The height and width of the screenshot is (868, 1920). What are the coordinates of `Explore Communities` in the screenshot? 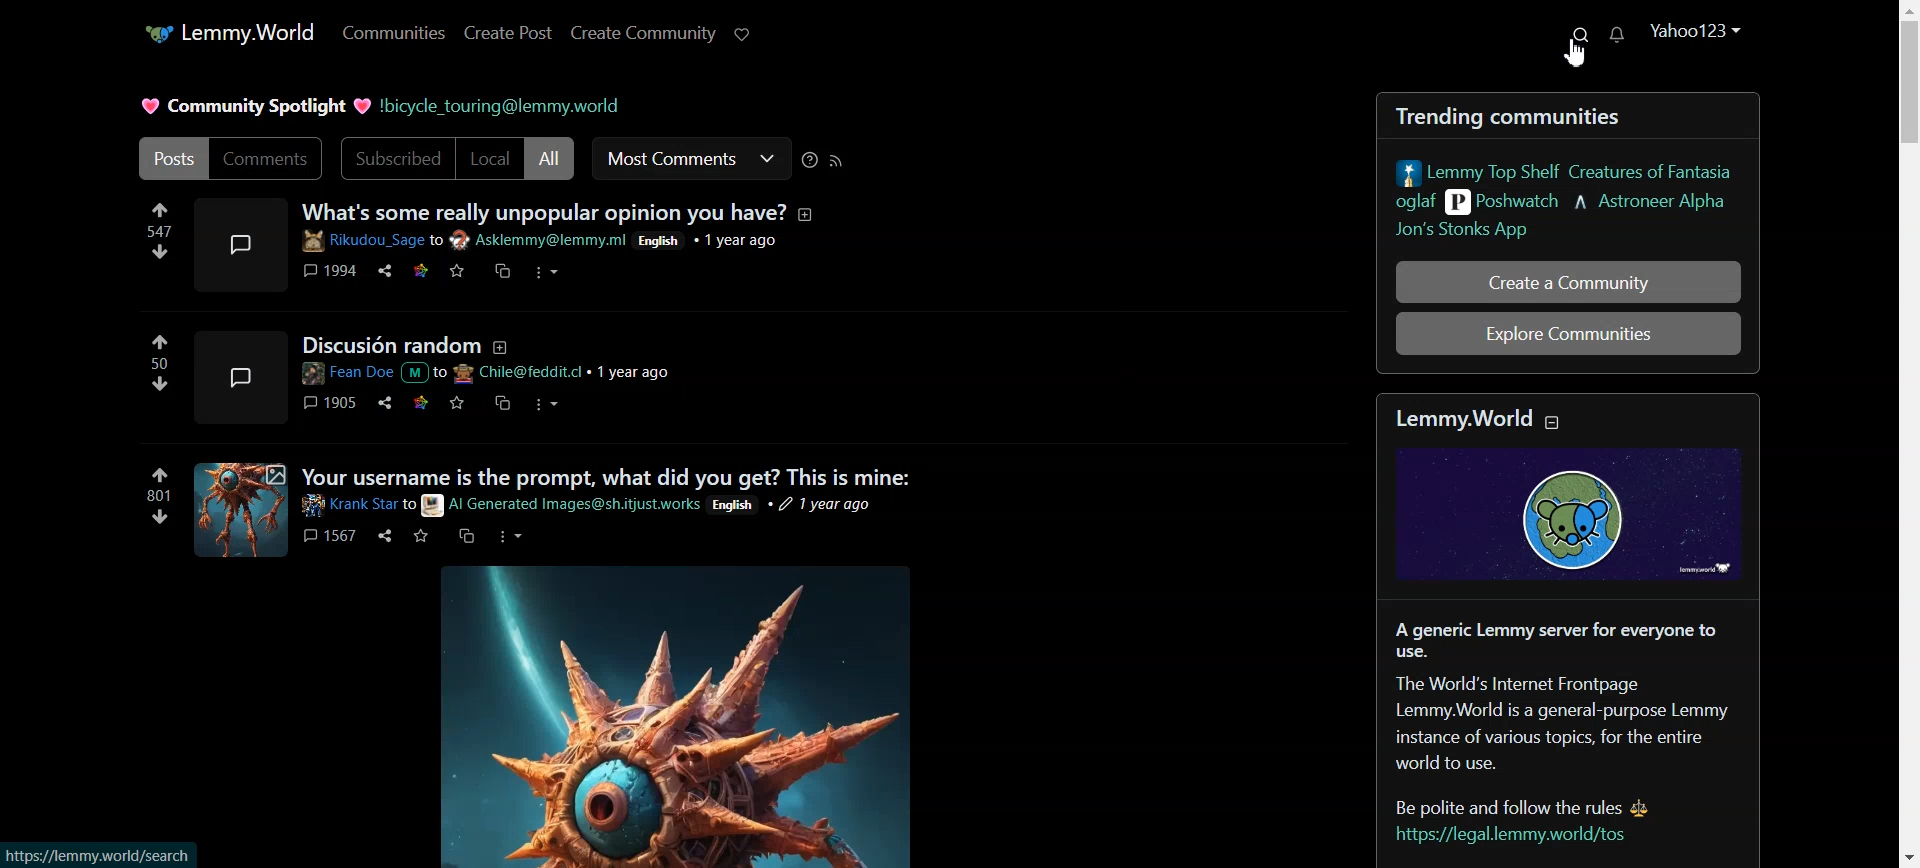 It's located at (1568, 332).